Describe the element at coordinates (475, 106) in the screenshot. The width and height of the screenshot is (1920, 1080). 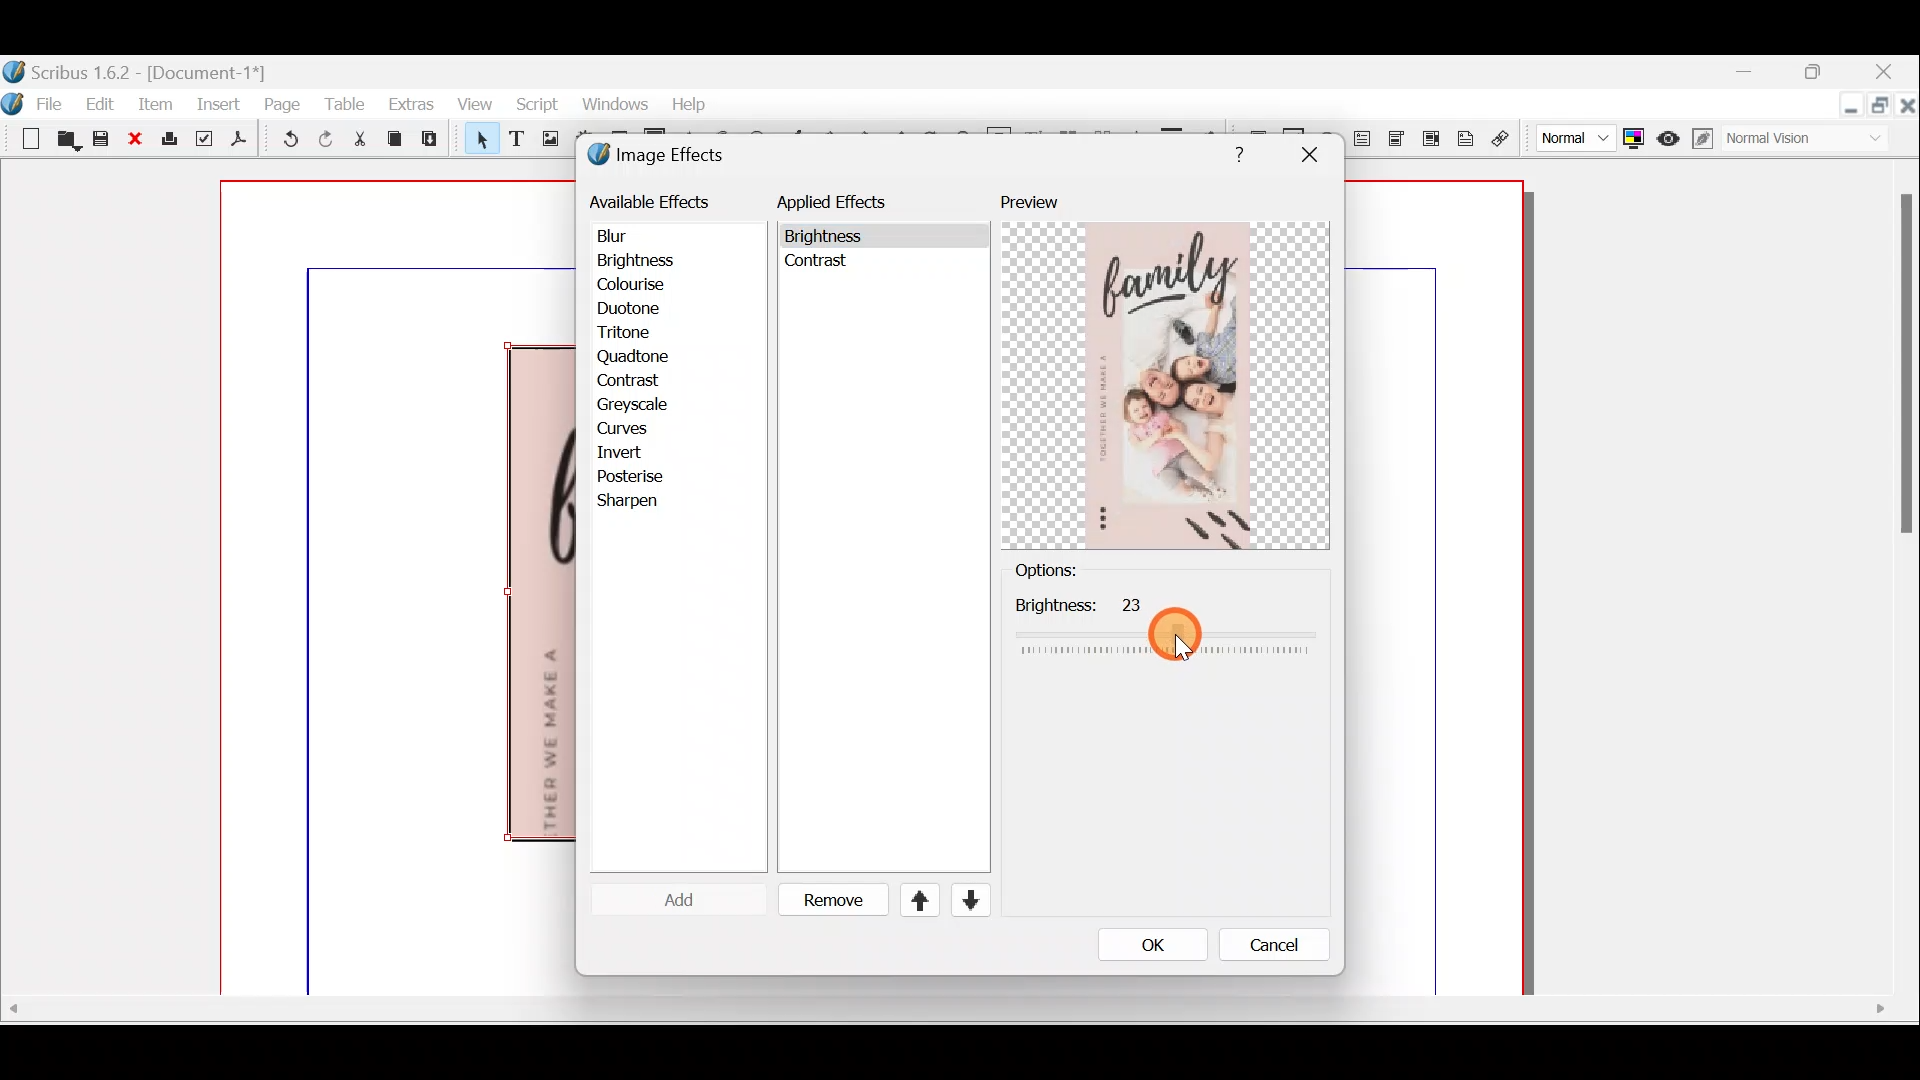
I see `View` at that location.